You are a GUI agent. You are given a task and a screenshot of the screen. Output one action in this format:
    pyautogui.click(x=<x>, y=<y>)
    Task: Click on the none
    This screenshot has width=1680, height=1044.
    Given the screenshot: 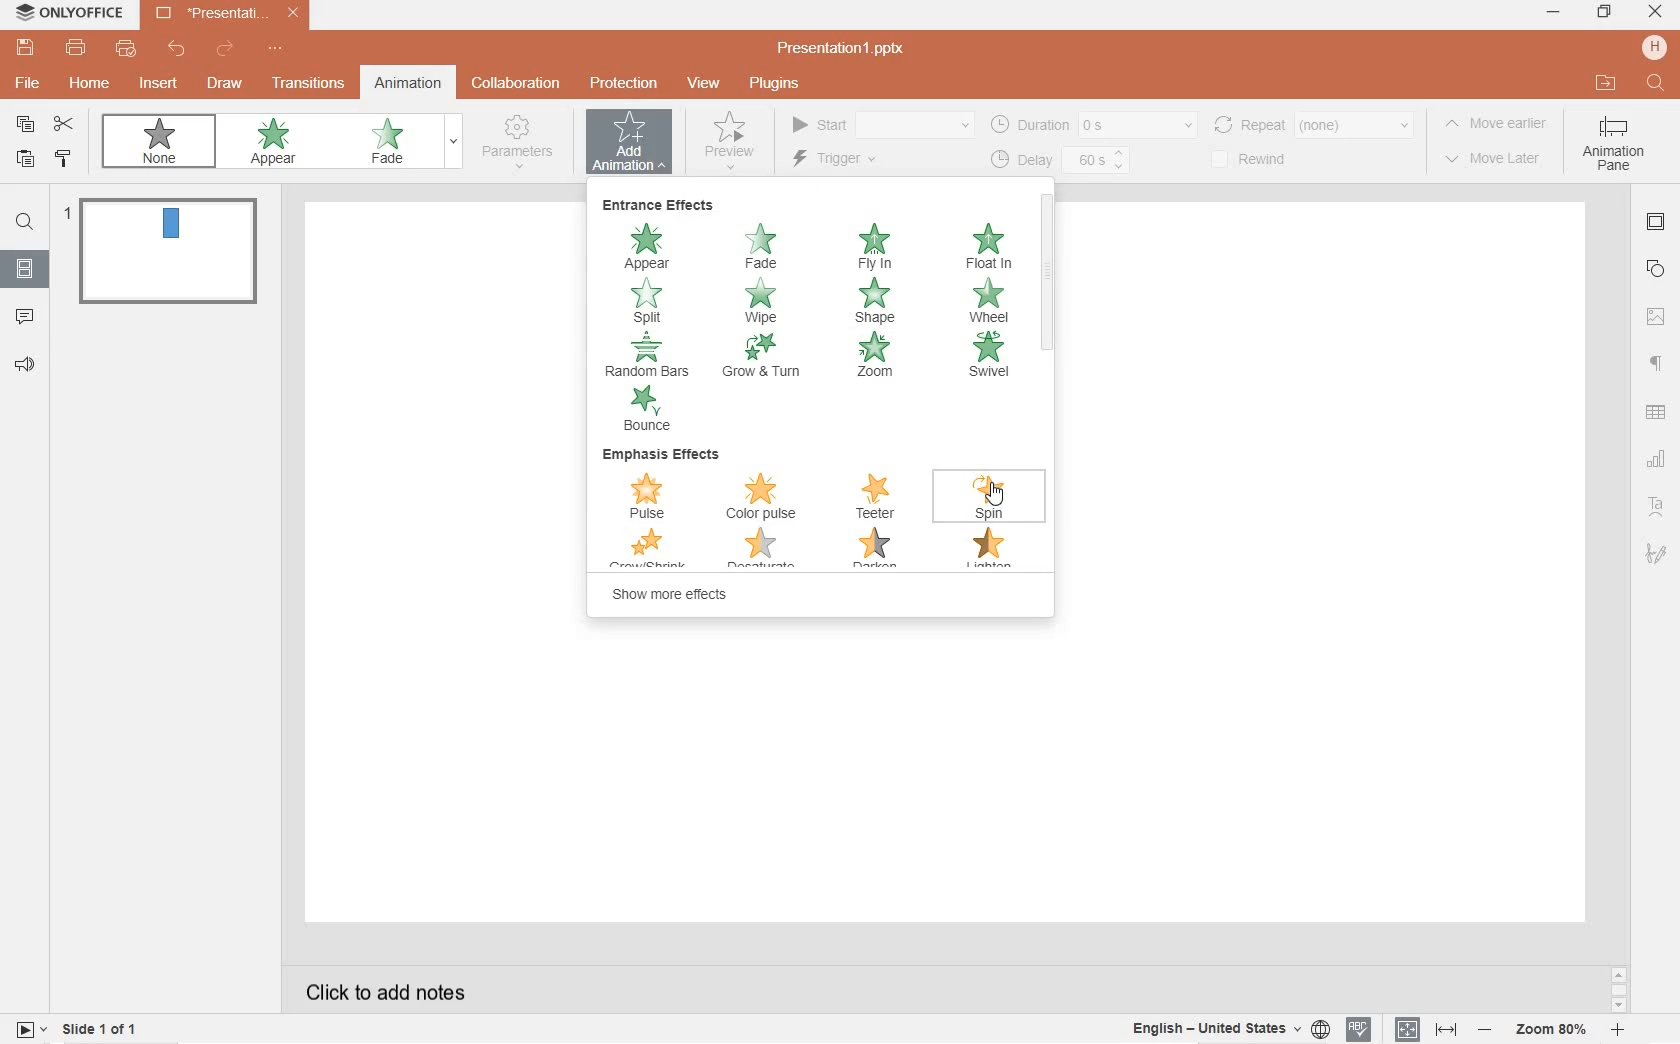 What is the action you would take?
    pyautogui.click(x=159, y=140)
    